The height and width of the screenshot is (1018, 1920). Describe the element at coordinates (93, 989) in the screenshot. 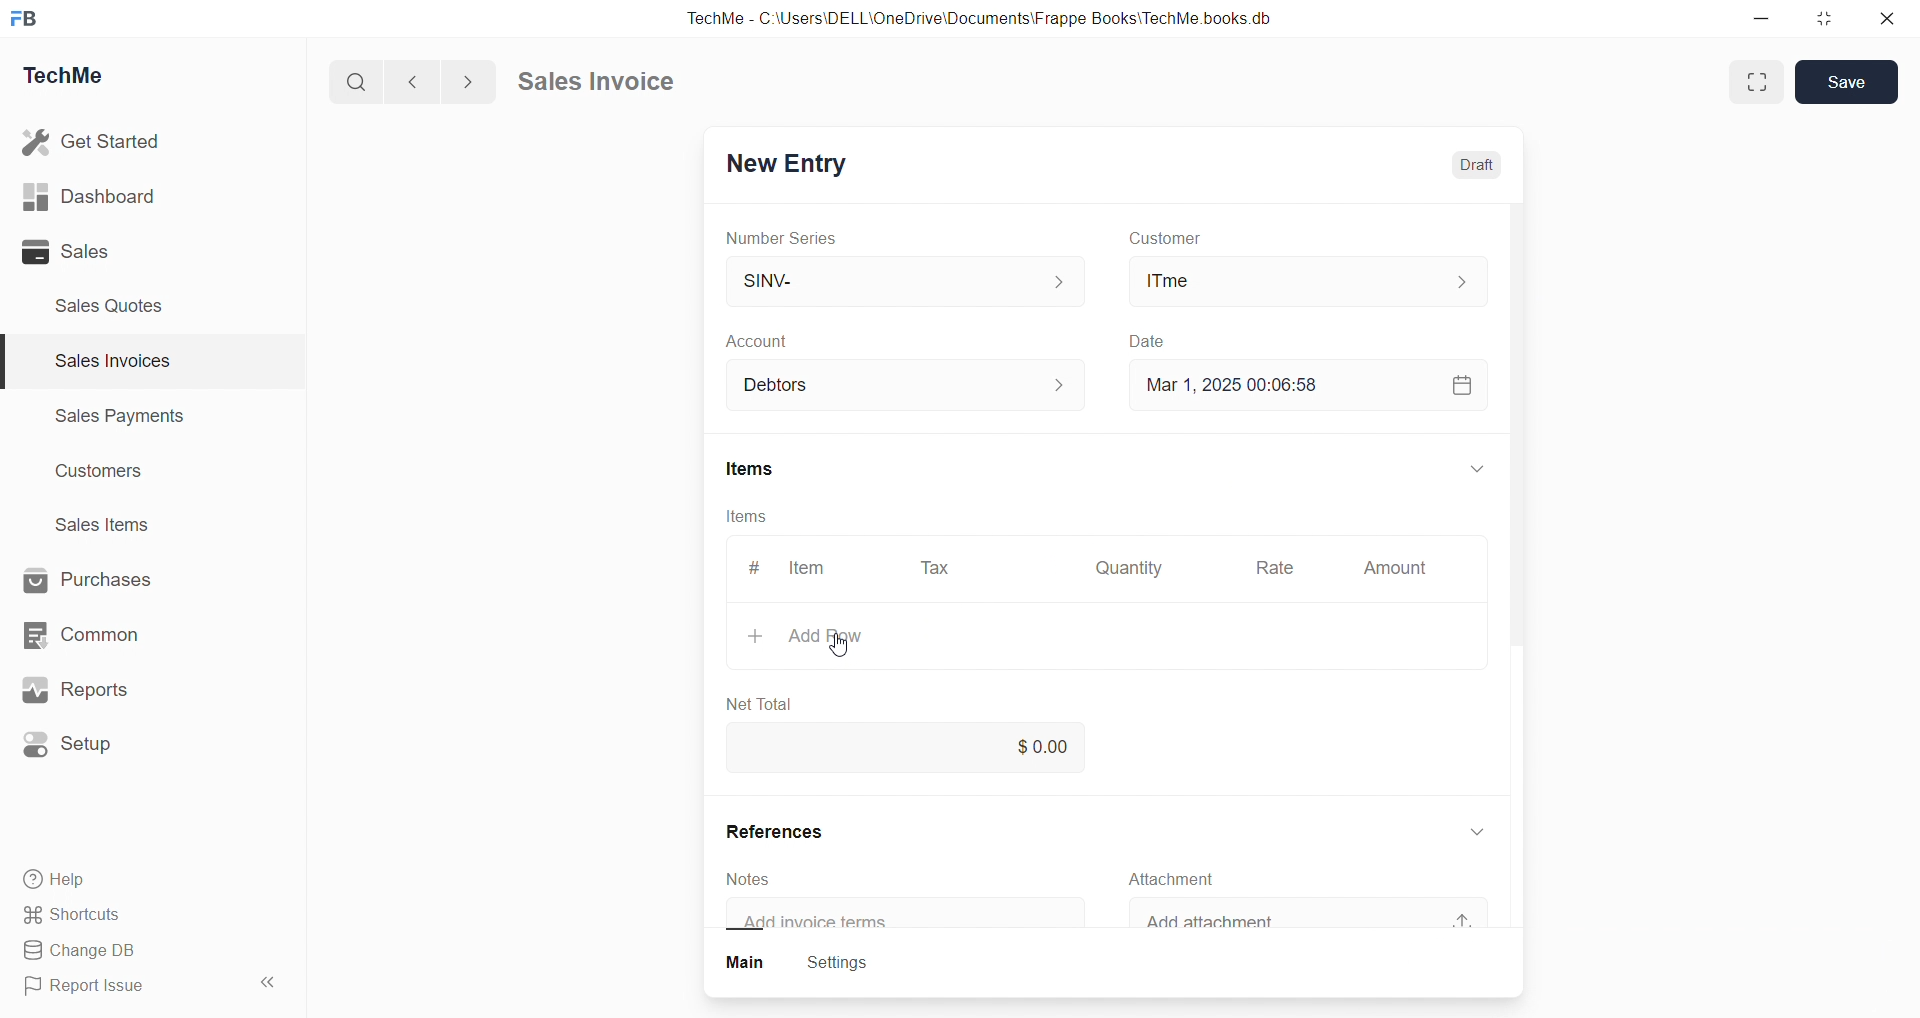

I see ` Report Issue` at that location.